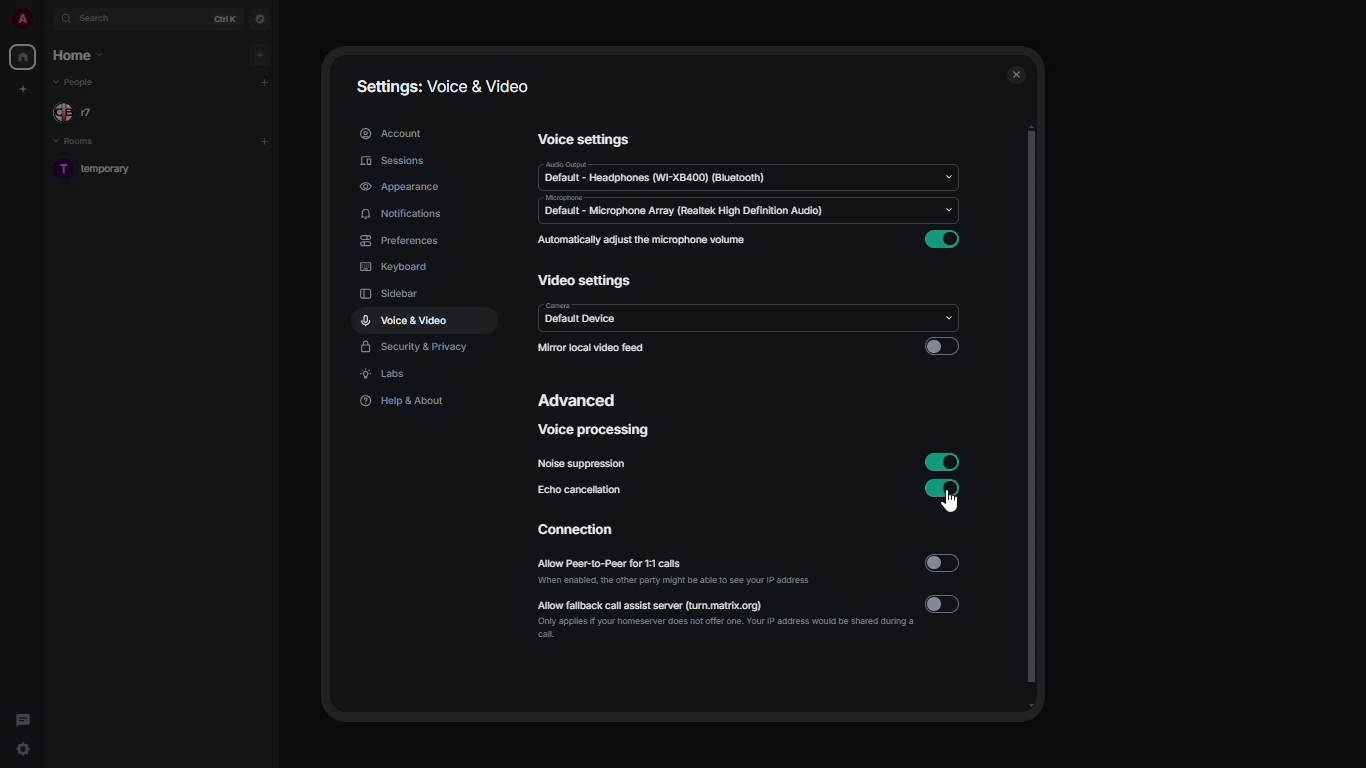  What do you see at coordinates (24, 718) in the screenshot?
I see `threads` at bounding box center [24, 718].